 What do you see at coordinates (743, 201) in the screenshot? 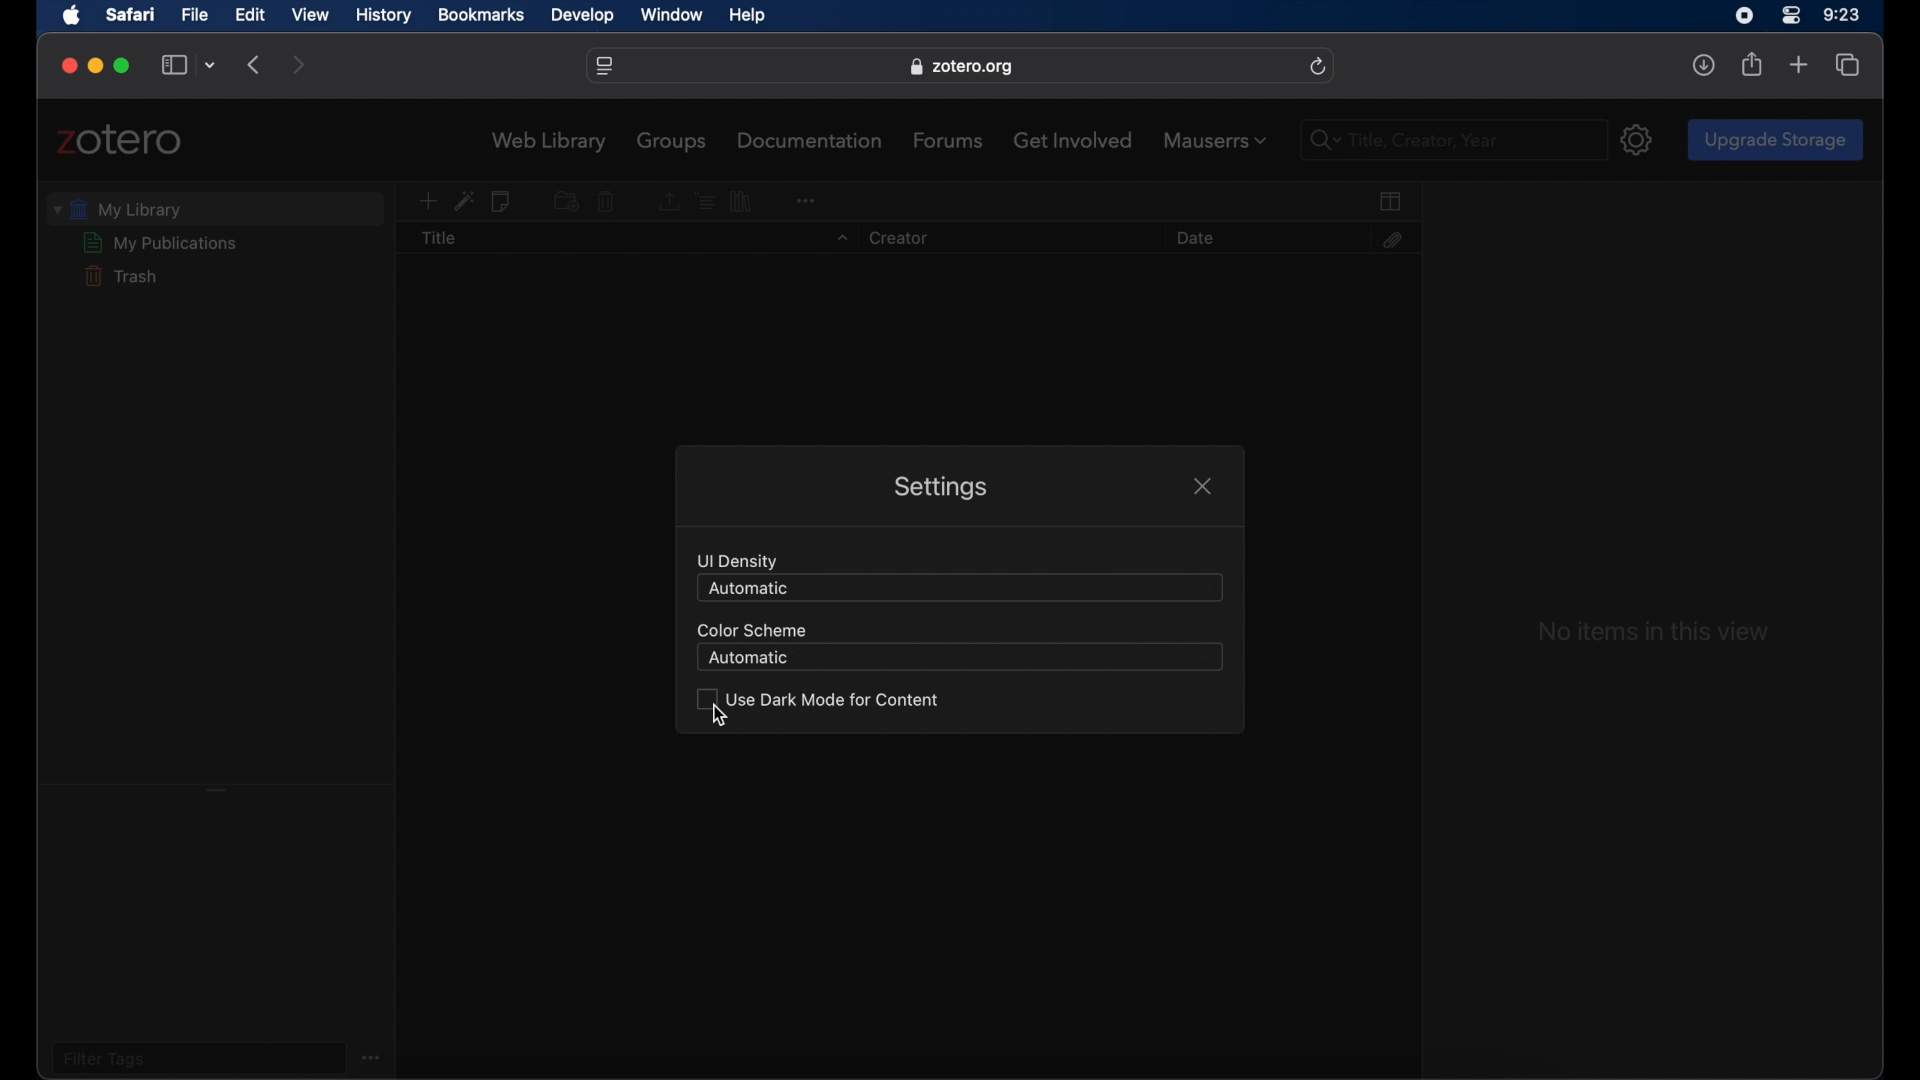
I see `create bibliography` at bounding box center [743, 201].